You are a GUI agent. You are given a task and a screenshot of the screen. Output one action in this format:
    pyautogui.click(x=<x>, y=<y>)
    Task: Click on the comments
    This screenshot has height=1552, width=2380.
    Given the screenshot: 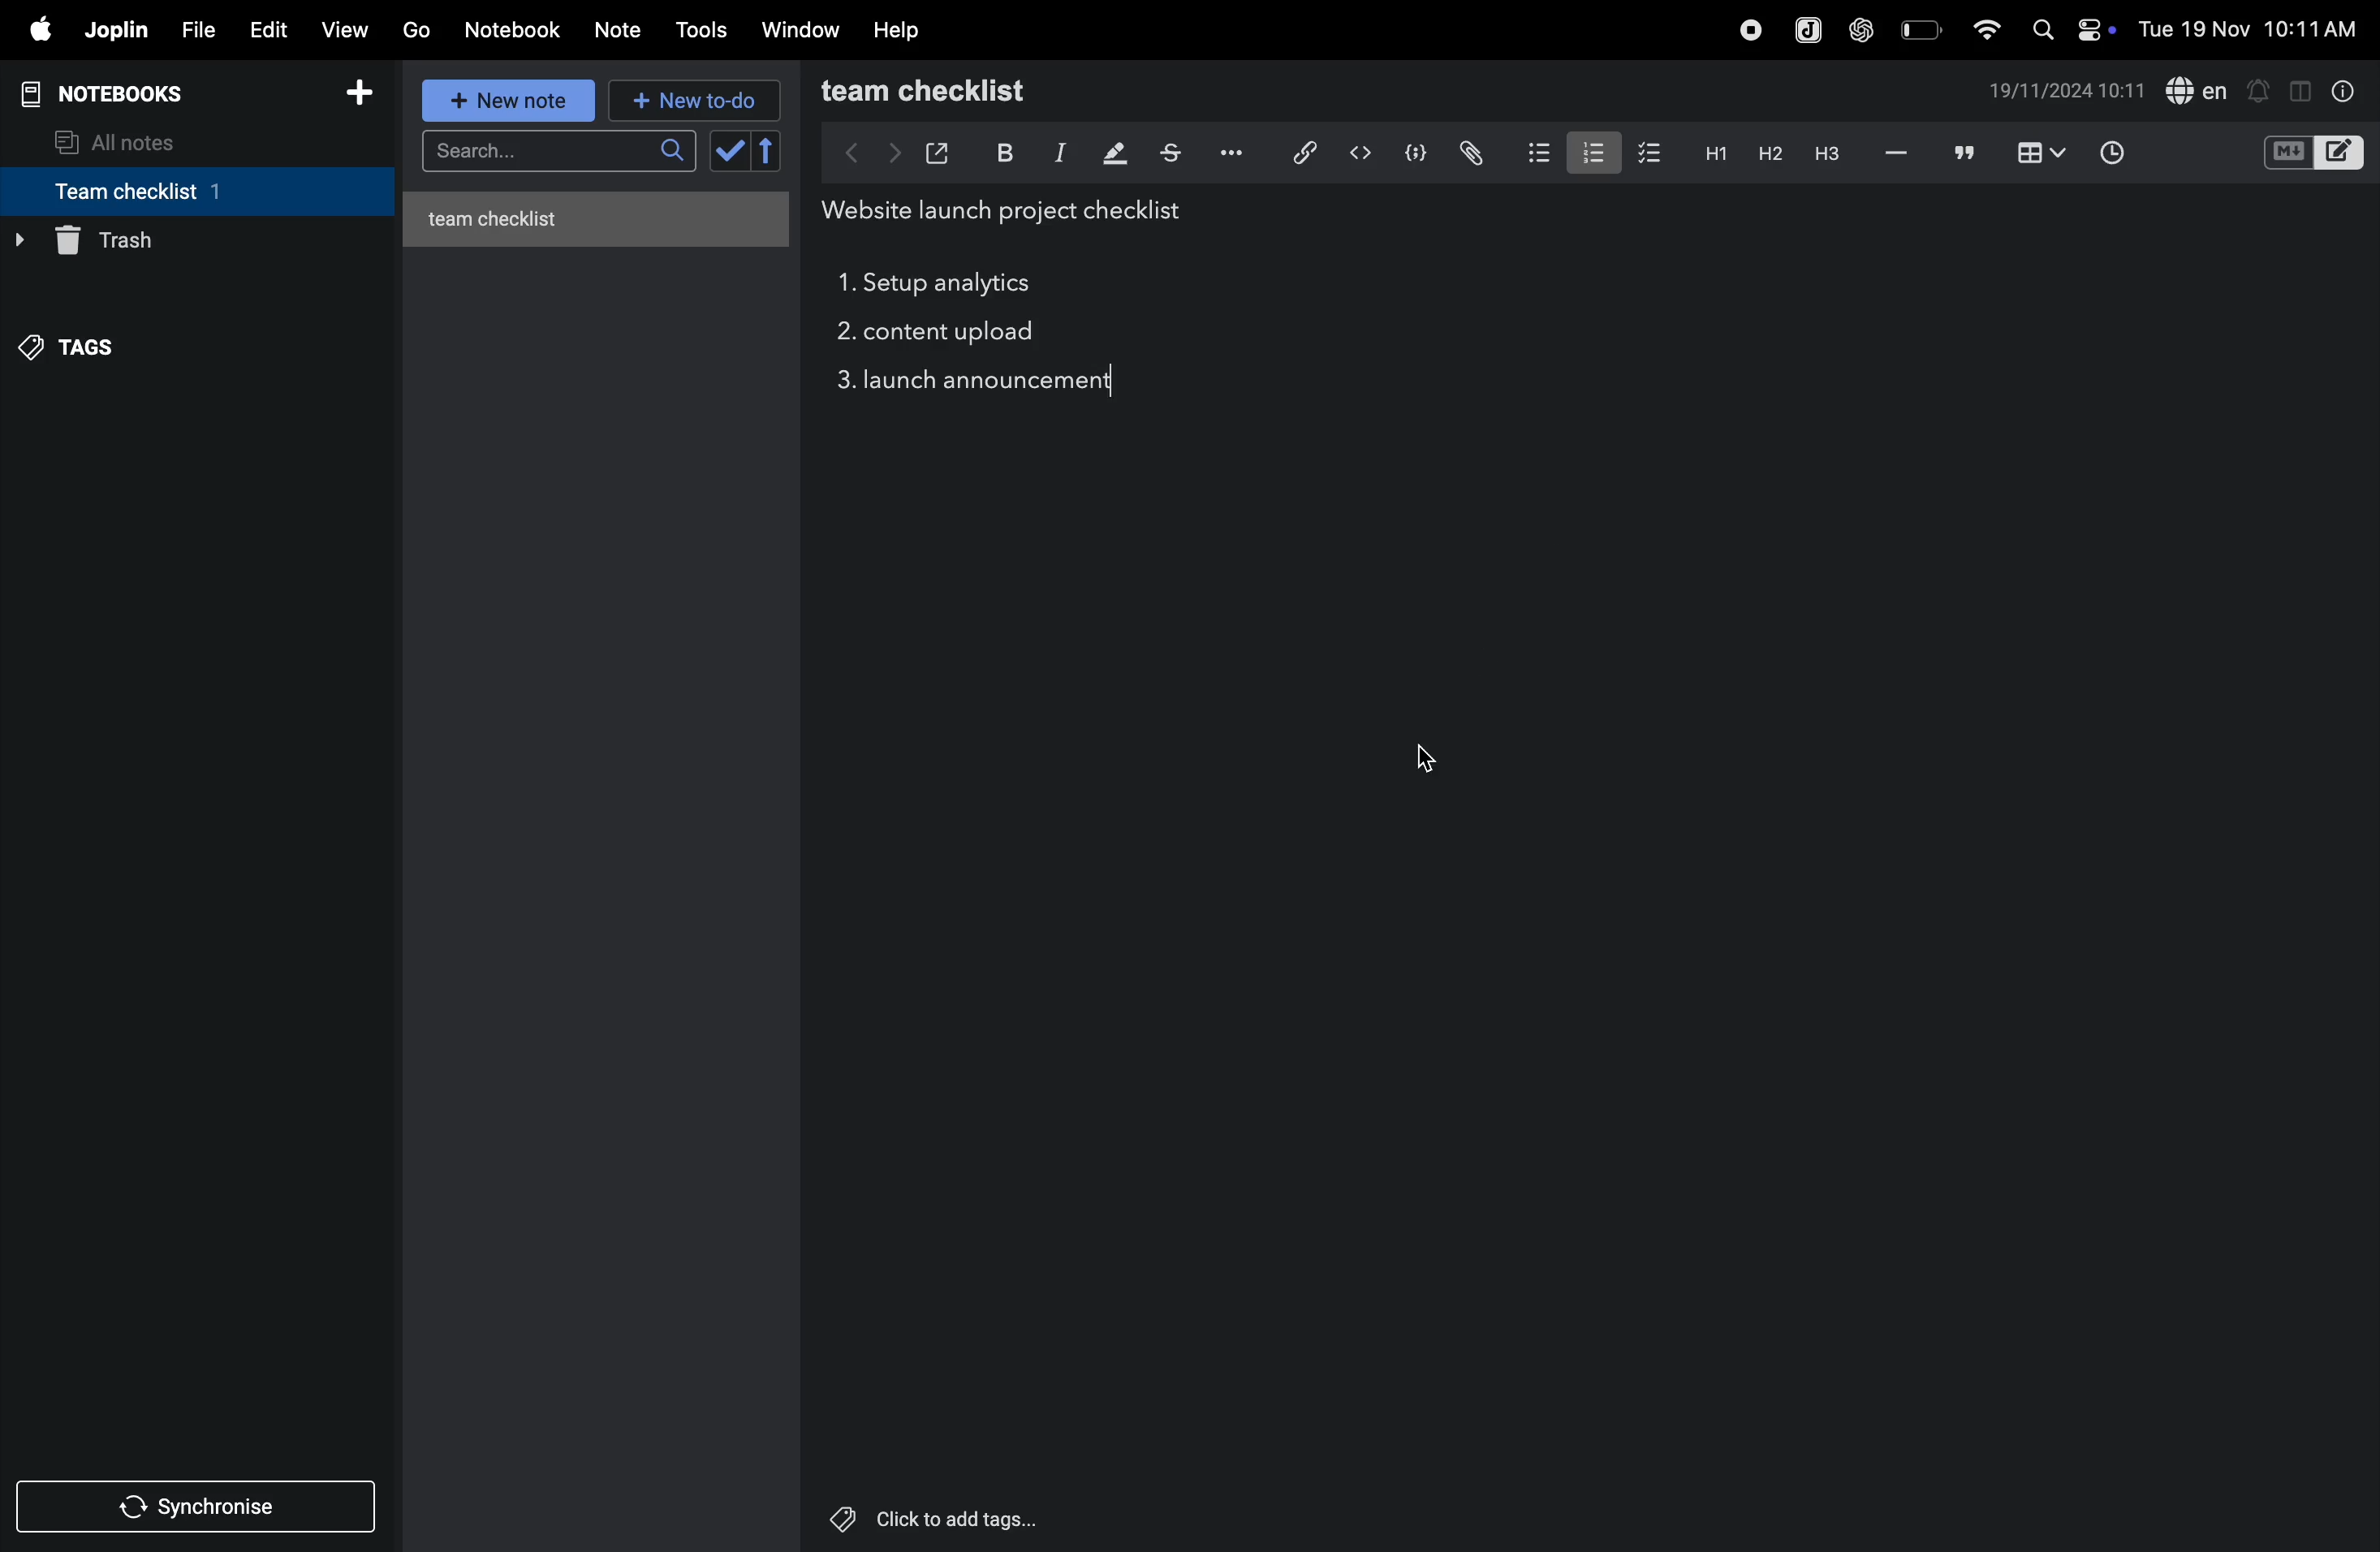 What is the action you would take?
    pyautogui.click(x=1960, y=154)
    